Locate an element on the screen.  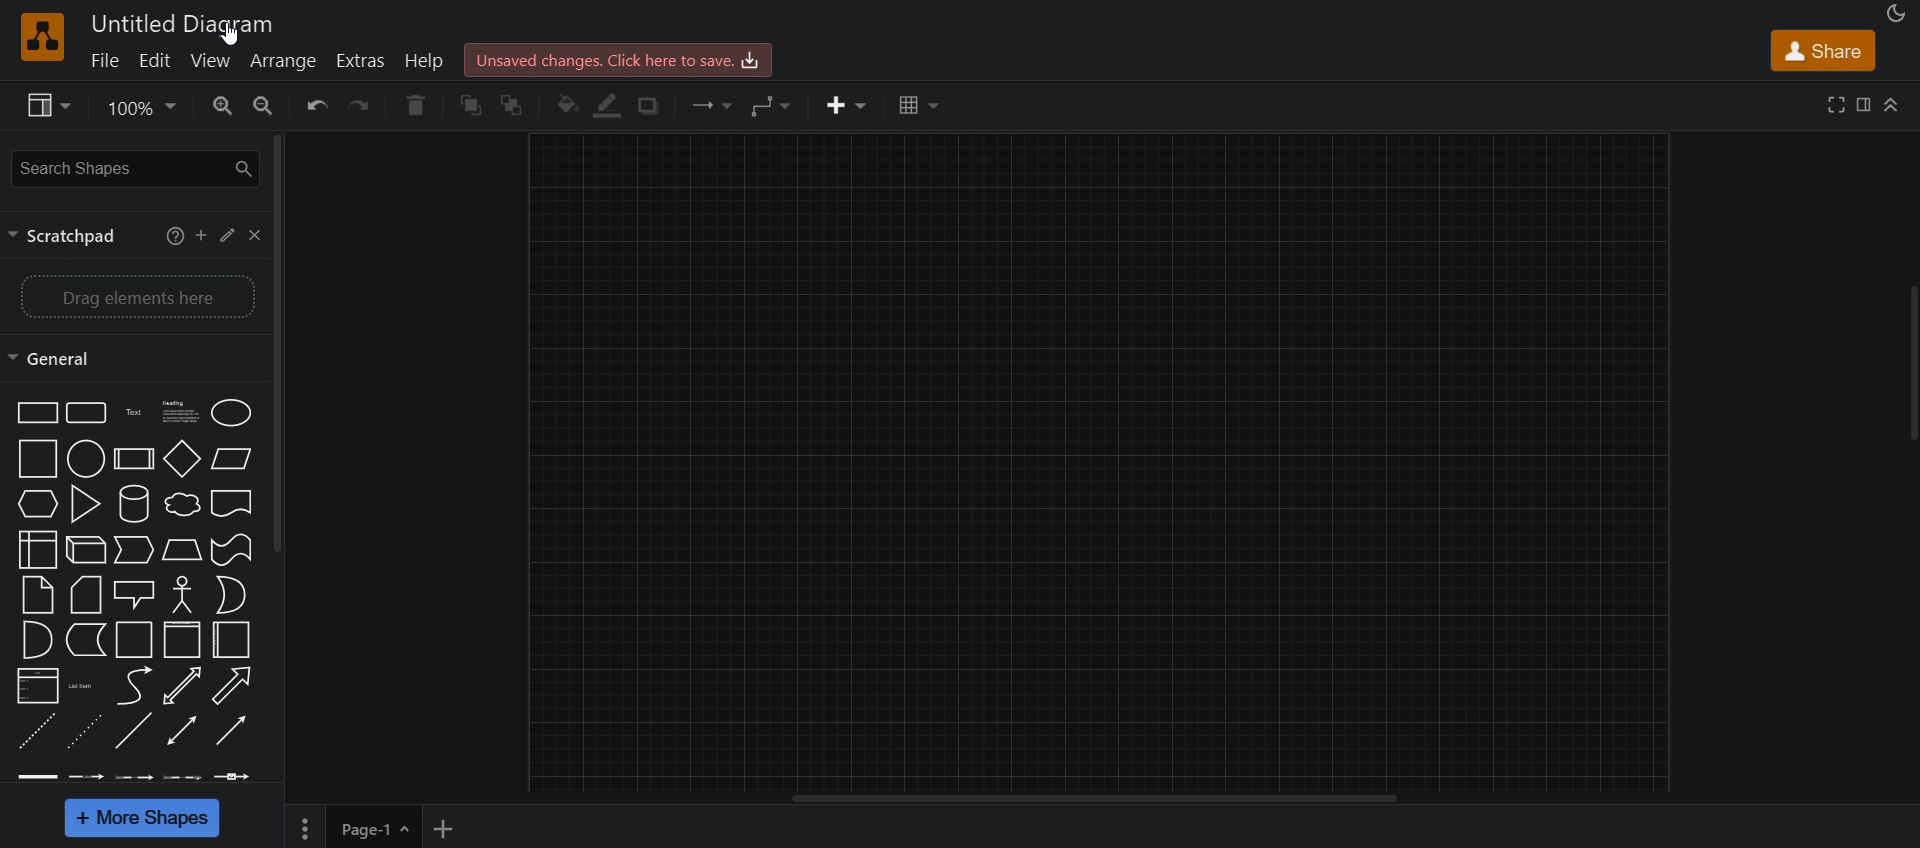
zoom out is located at coordinates (262, 105).